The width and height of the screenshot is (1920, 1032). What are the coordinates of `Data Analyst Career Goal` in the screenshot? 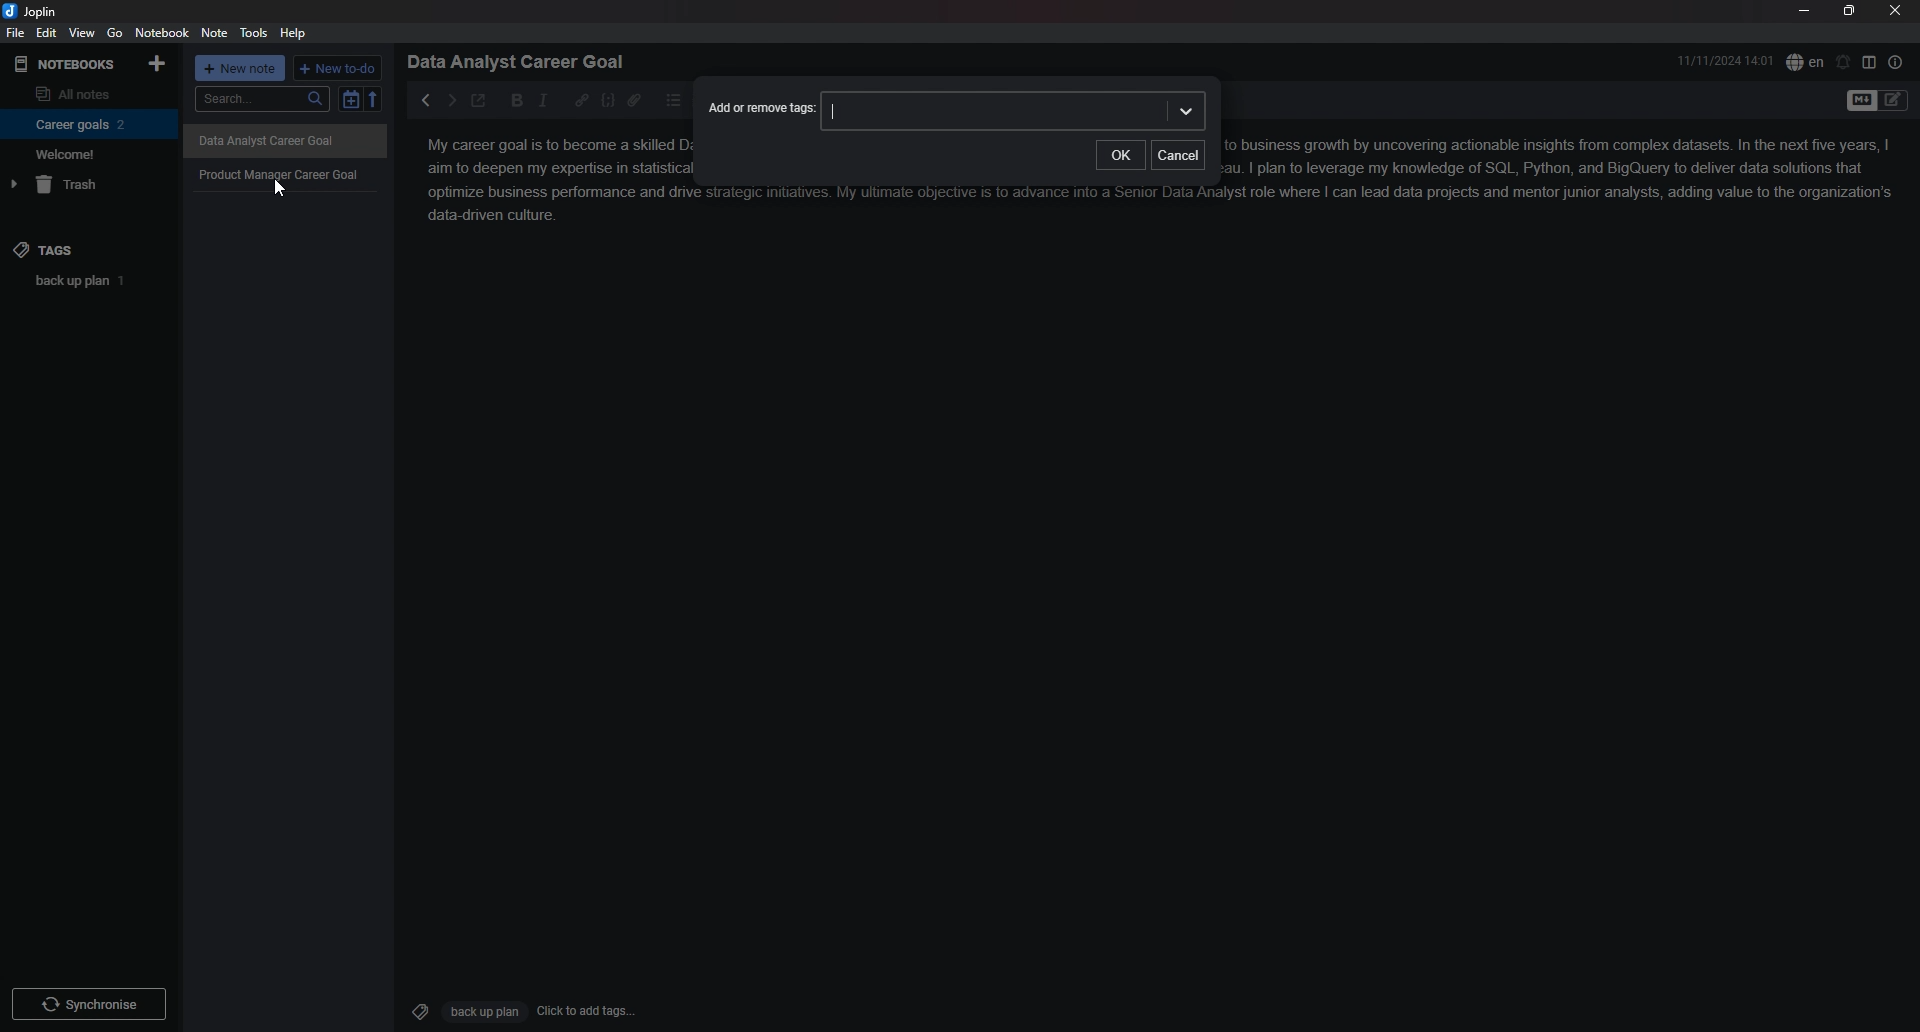 It's located at (523, 61).